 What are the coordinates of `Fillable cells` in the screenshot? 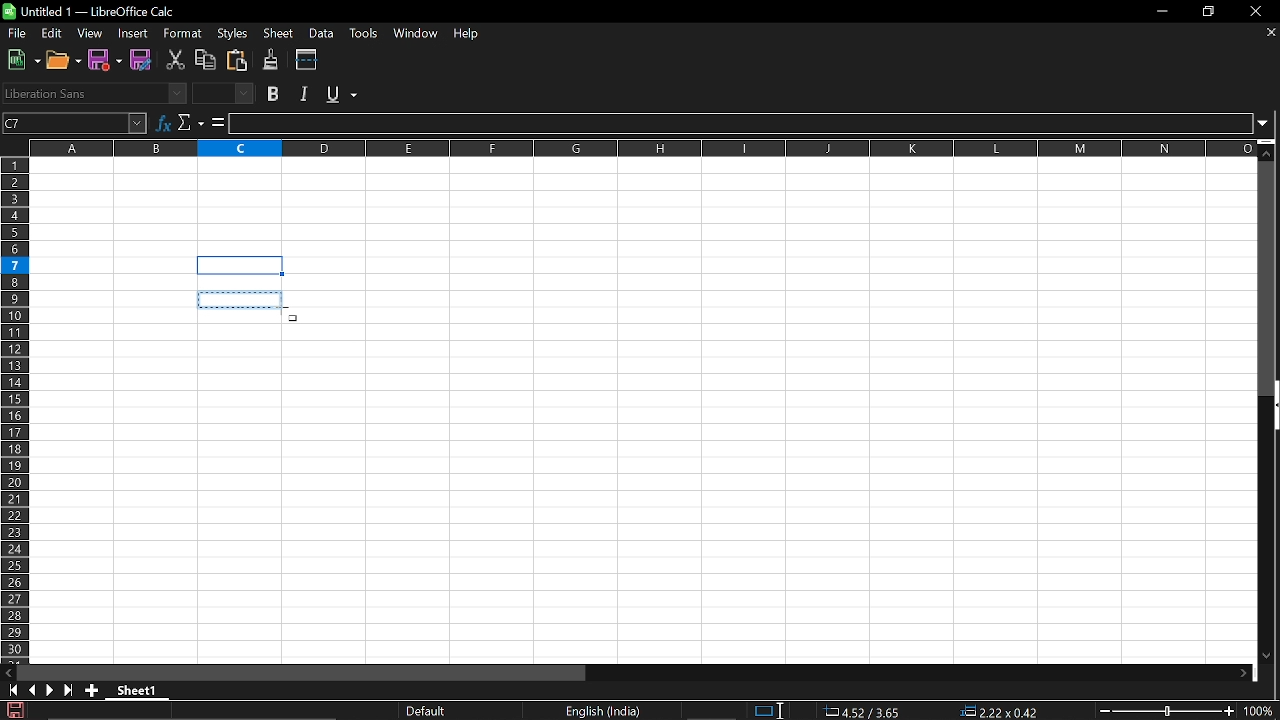 It's located at (114, 281).